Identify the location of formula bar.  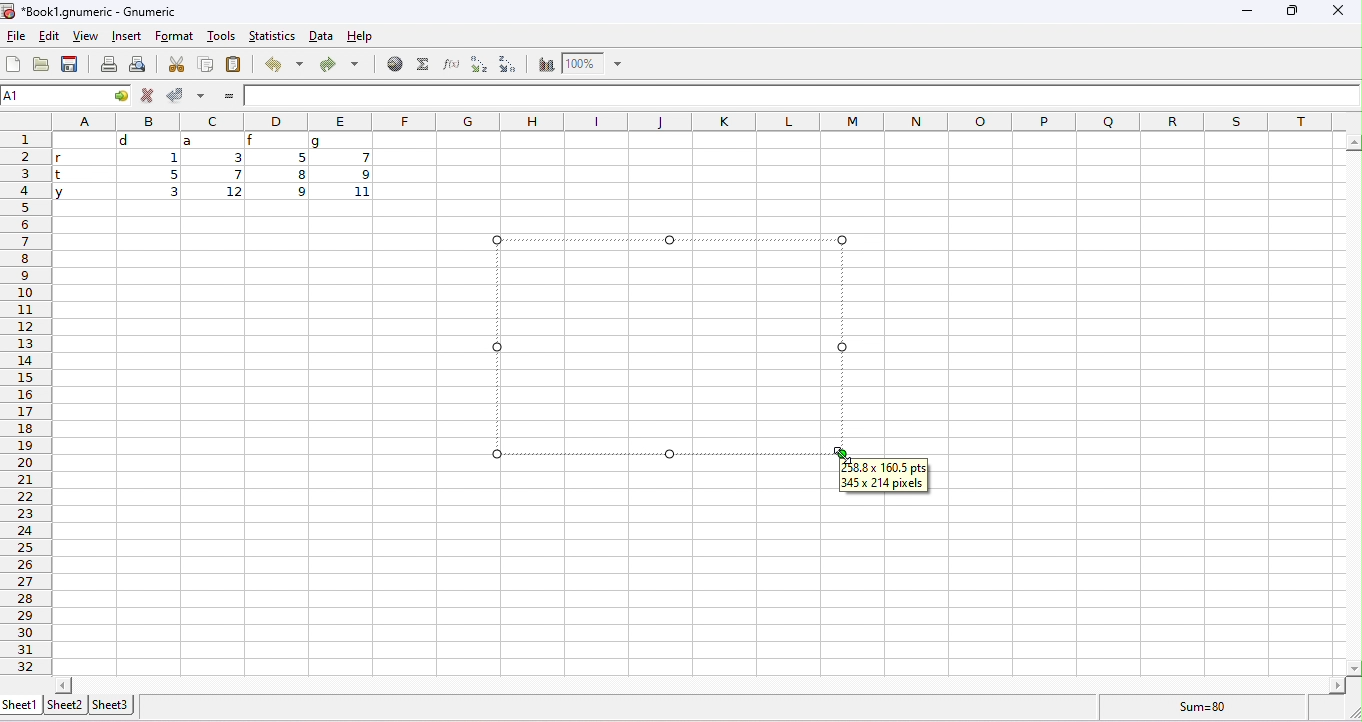
(803, 95).